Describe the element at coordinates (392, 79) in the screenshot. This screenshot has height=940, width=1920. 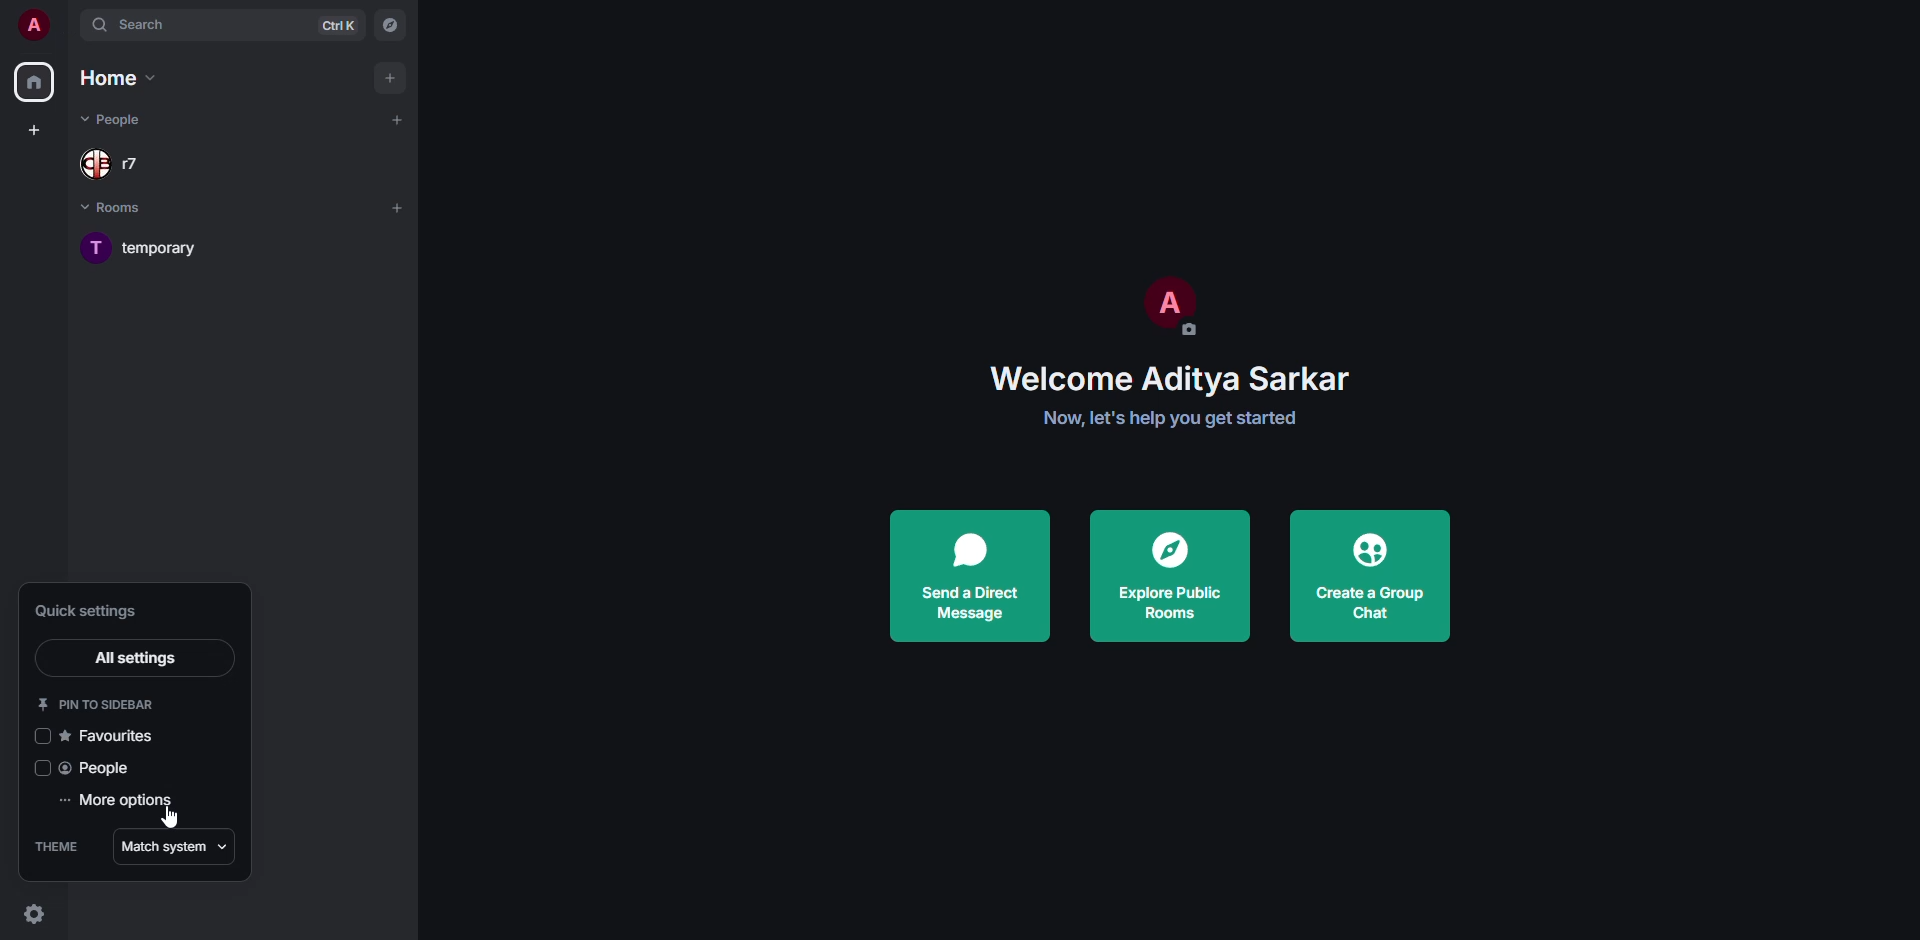
I see `add` at that location.